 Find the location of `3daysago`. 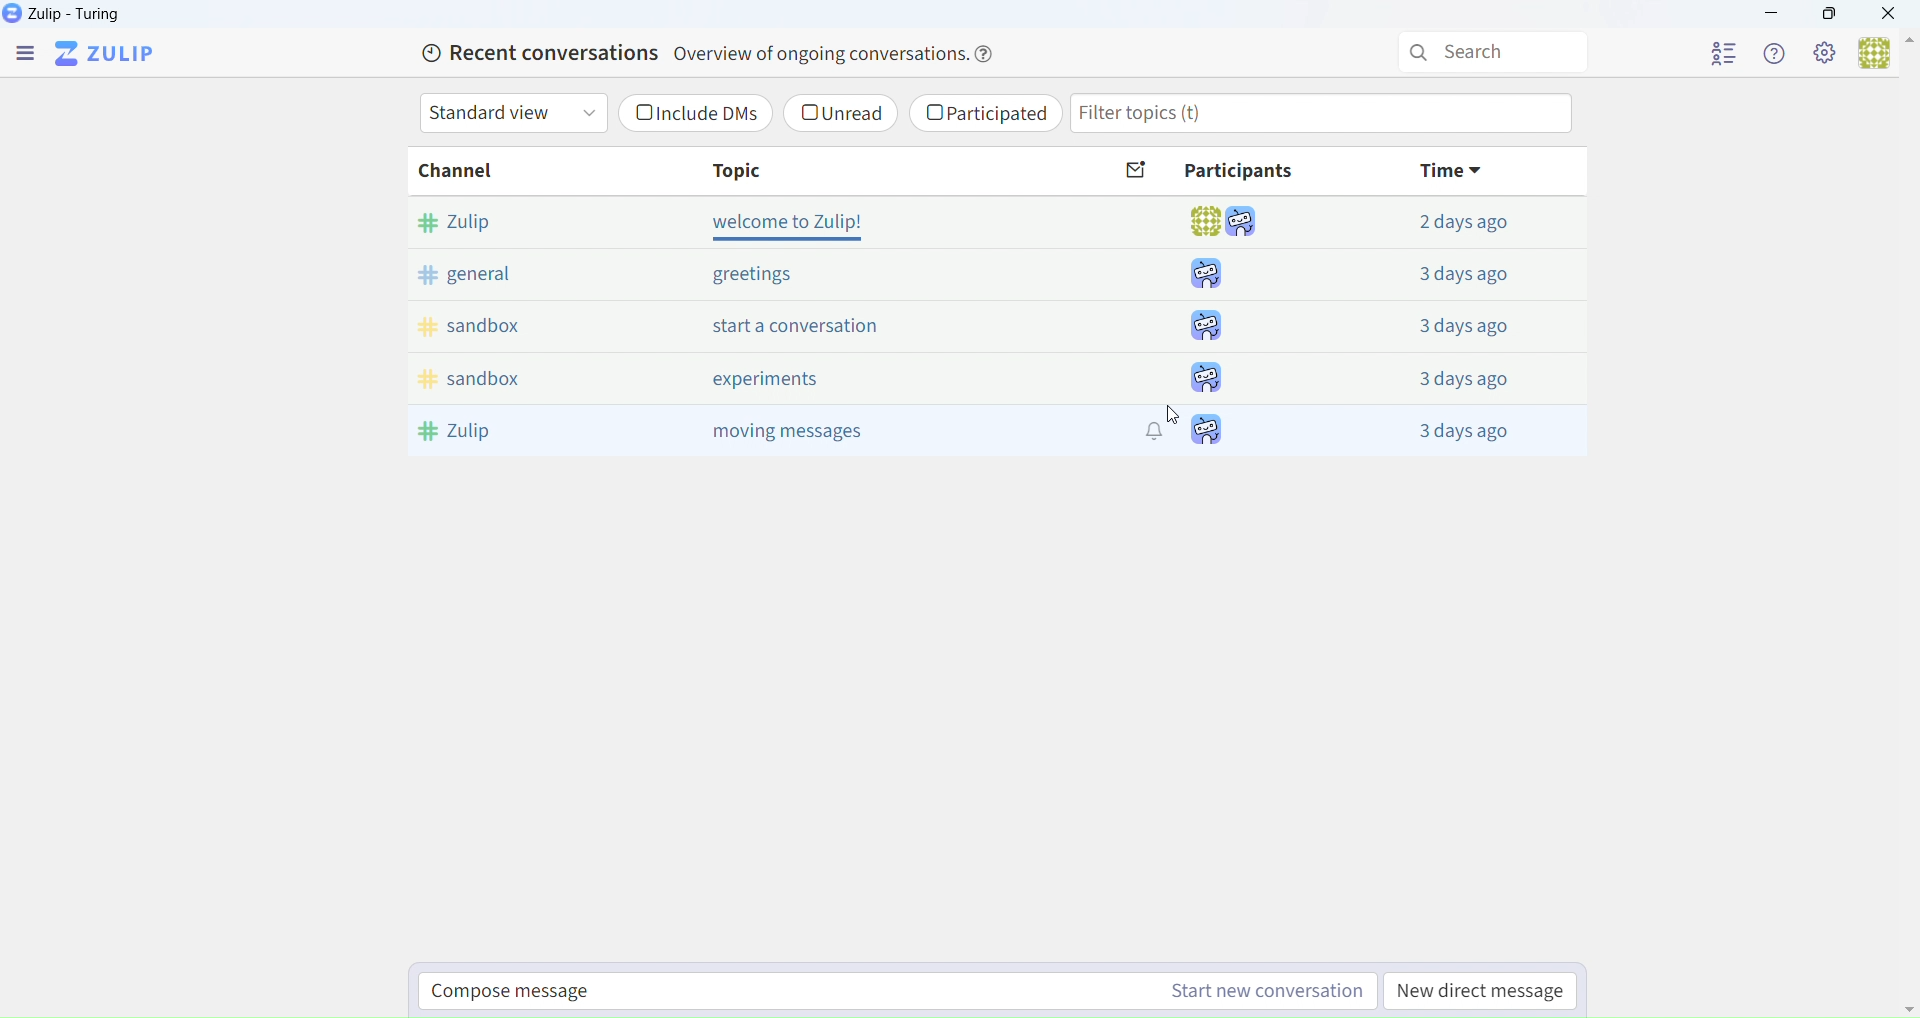

3daysago is located at coordinates (1467, 331).